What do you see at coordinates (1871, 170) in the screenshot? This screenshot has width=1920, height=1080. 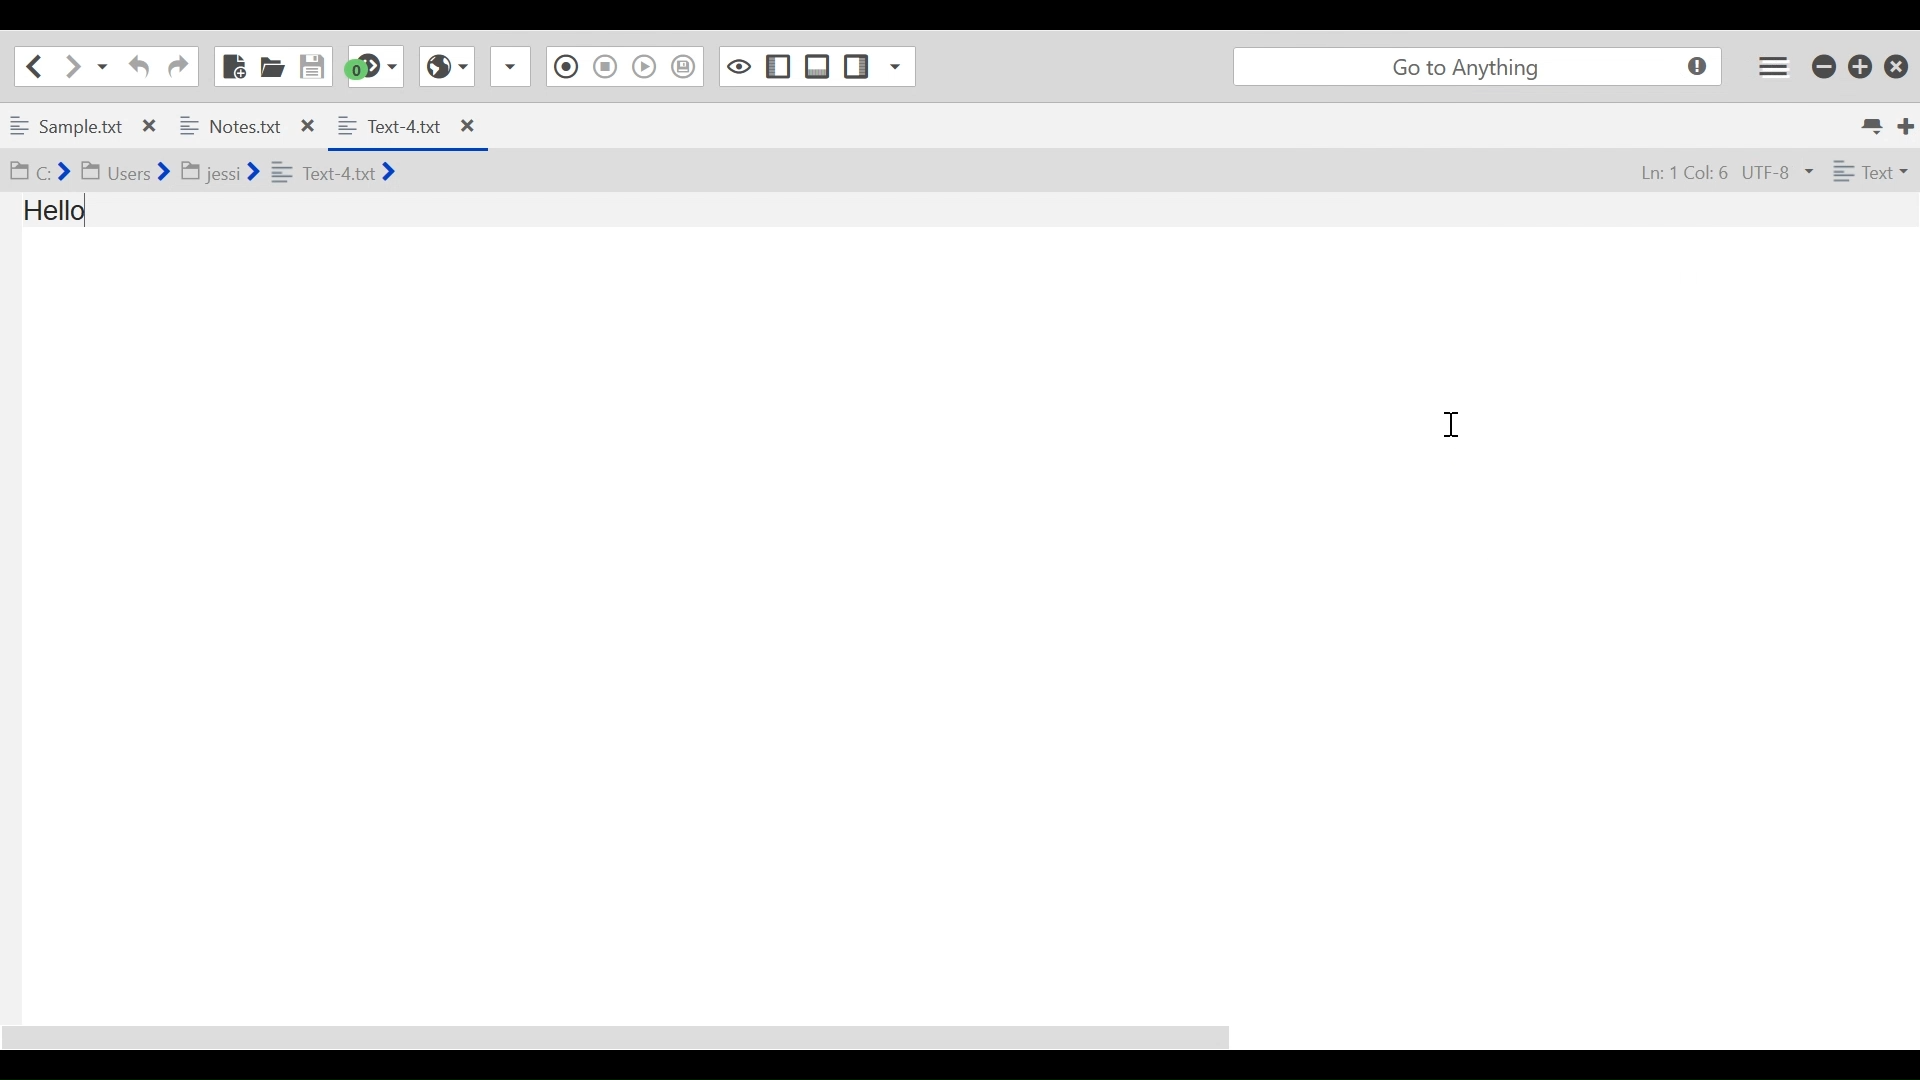 I see `File Type` at bounding box center [1871, 170].